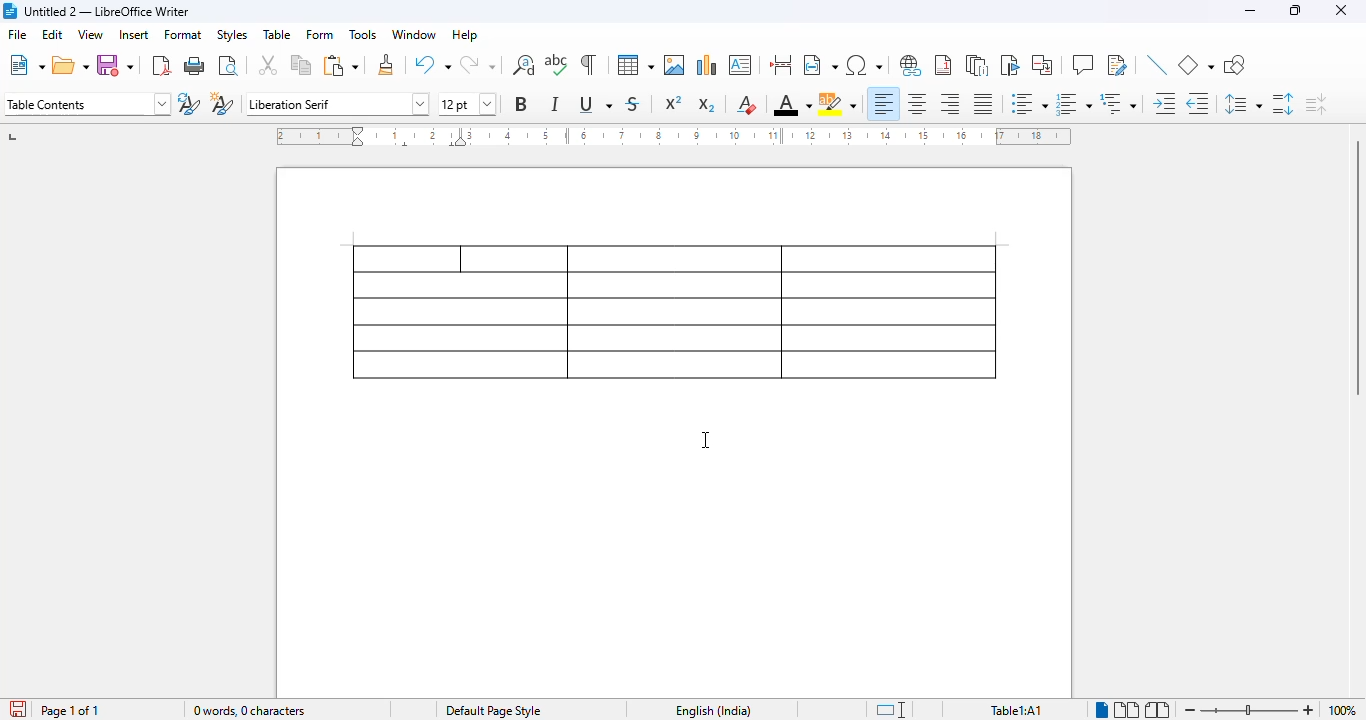 The height and width of the screenshot is (720, 1366). I want to click on toggle formatting marks, so click(589, 65).